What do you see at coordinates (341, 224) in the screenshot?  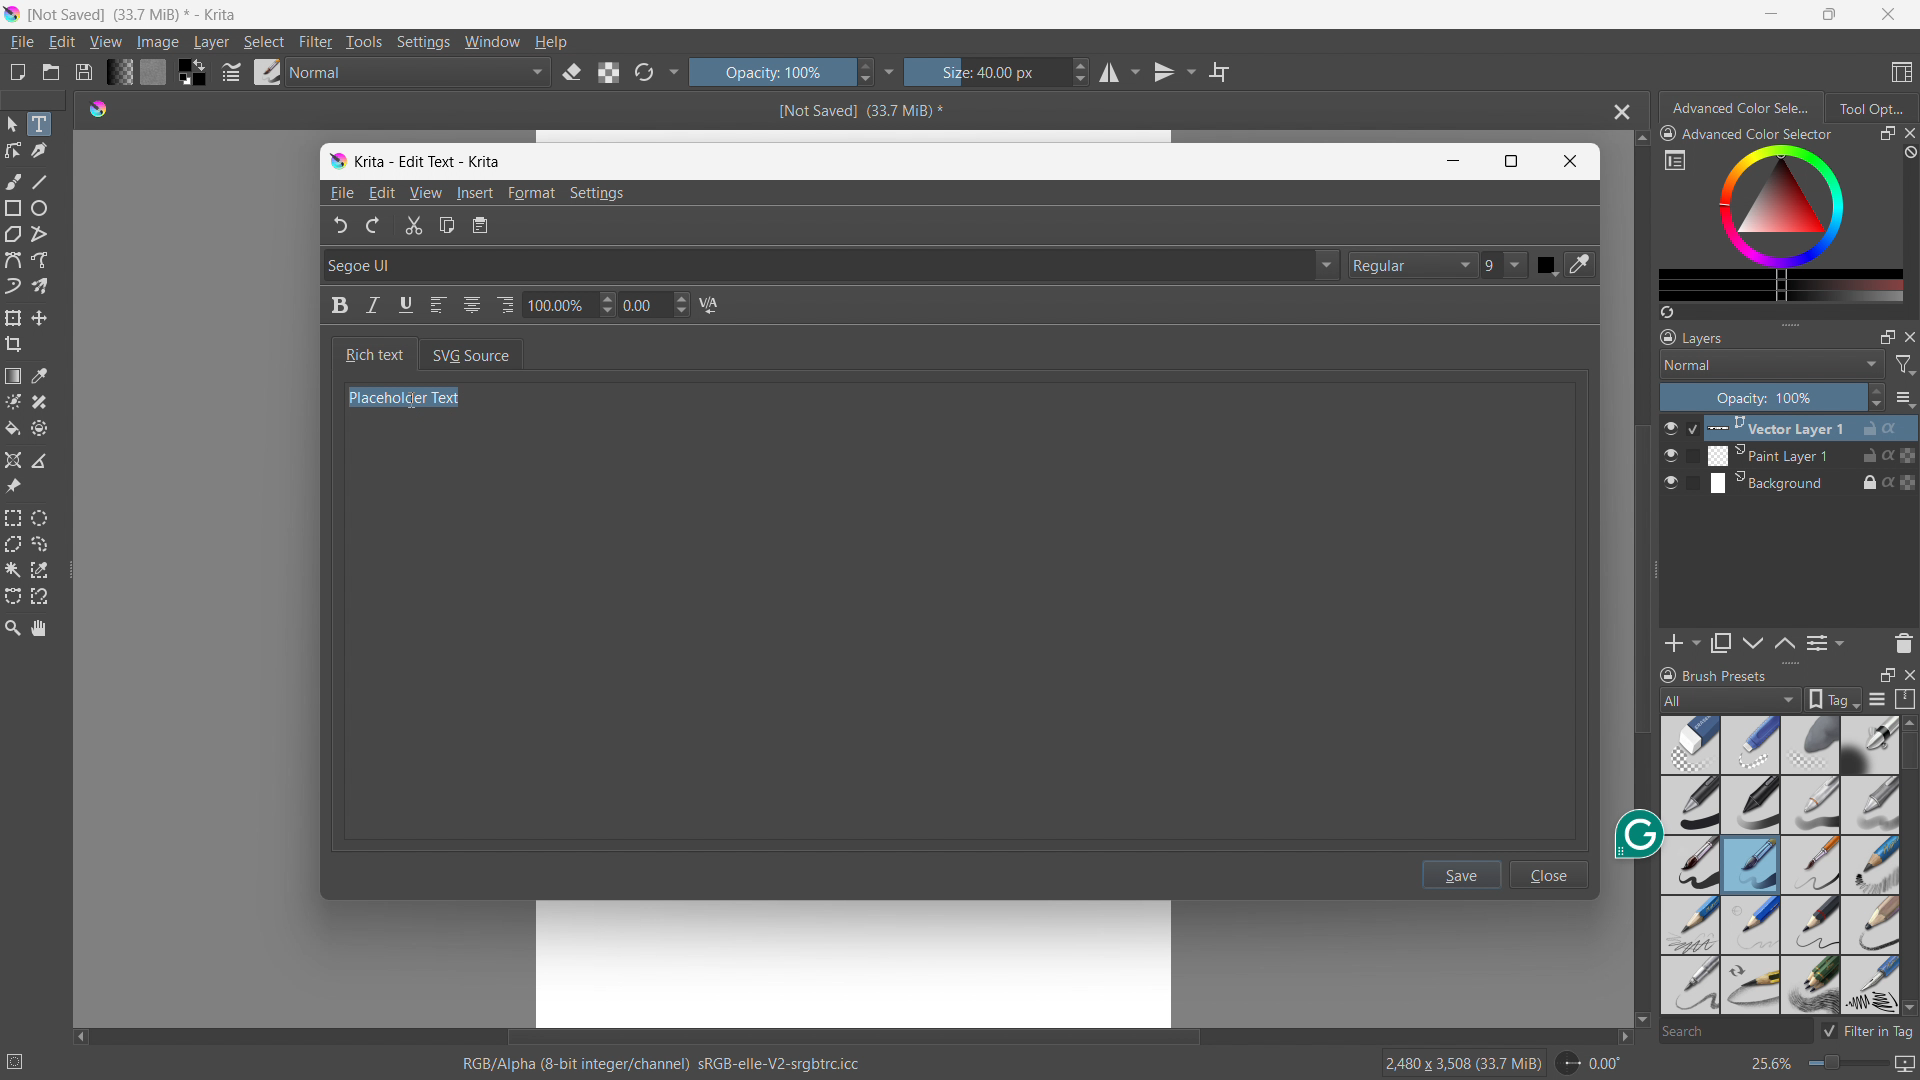 I see `undo` at bounding box center [341, 224].